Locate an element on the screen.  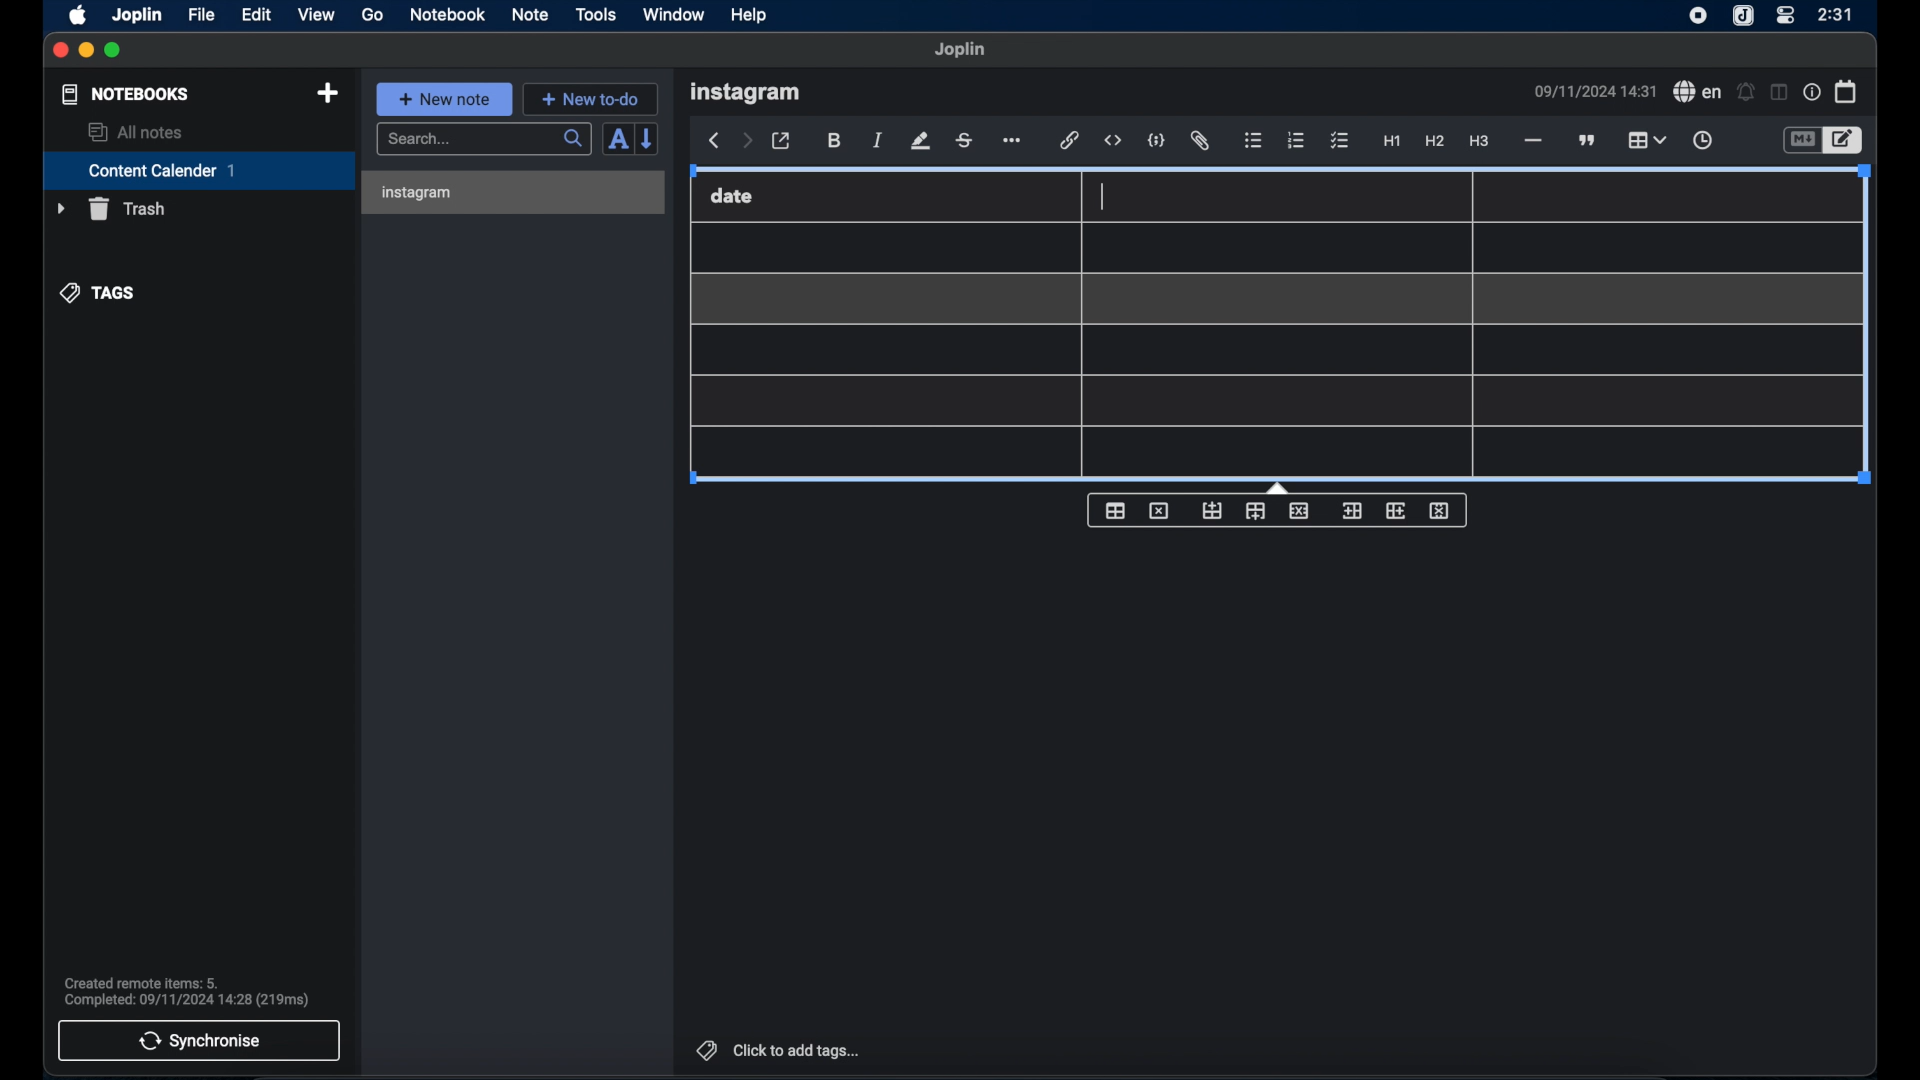
minimize is located at coordinates (85, 51).